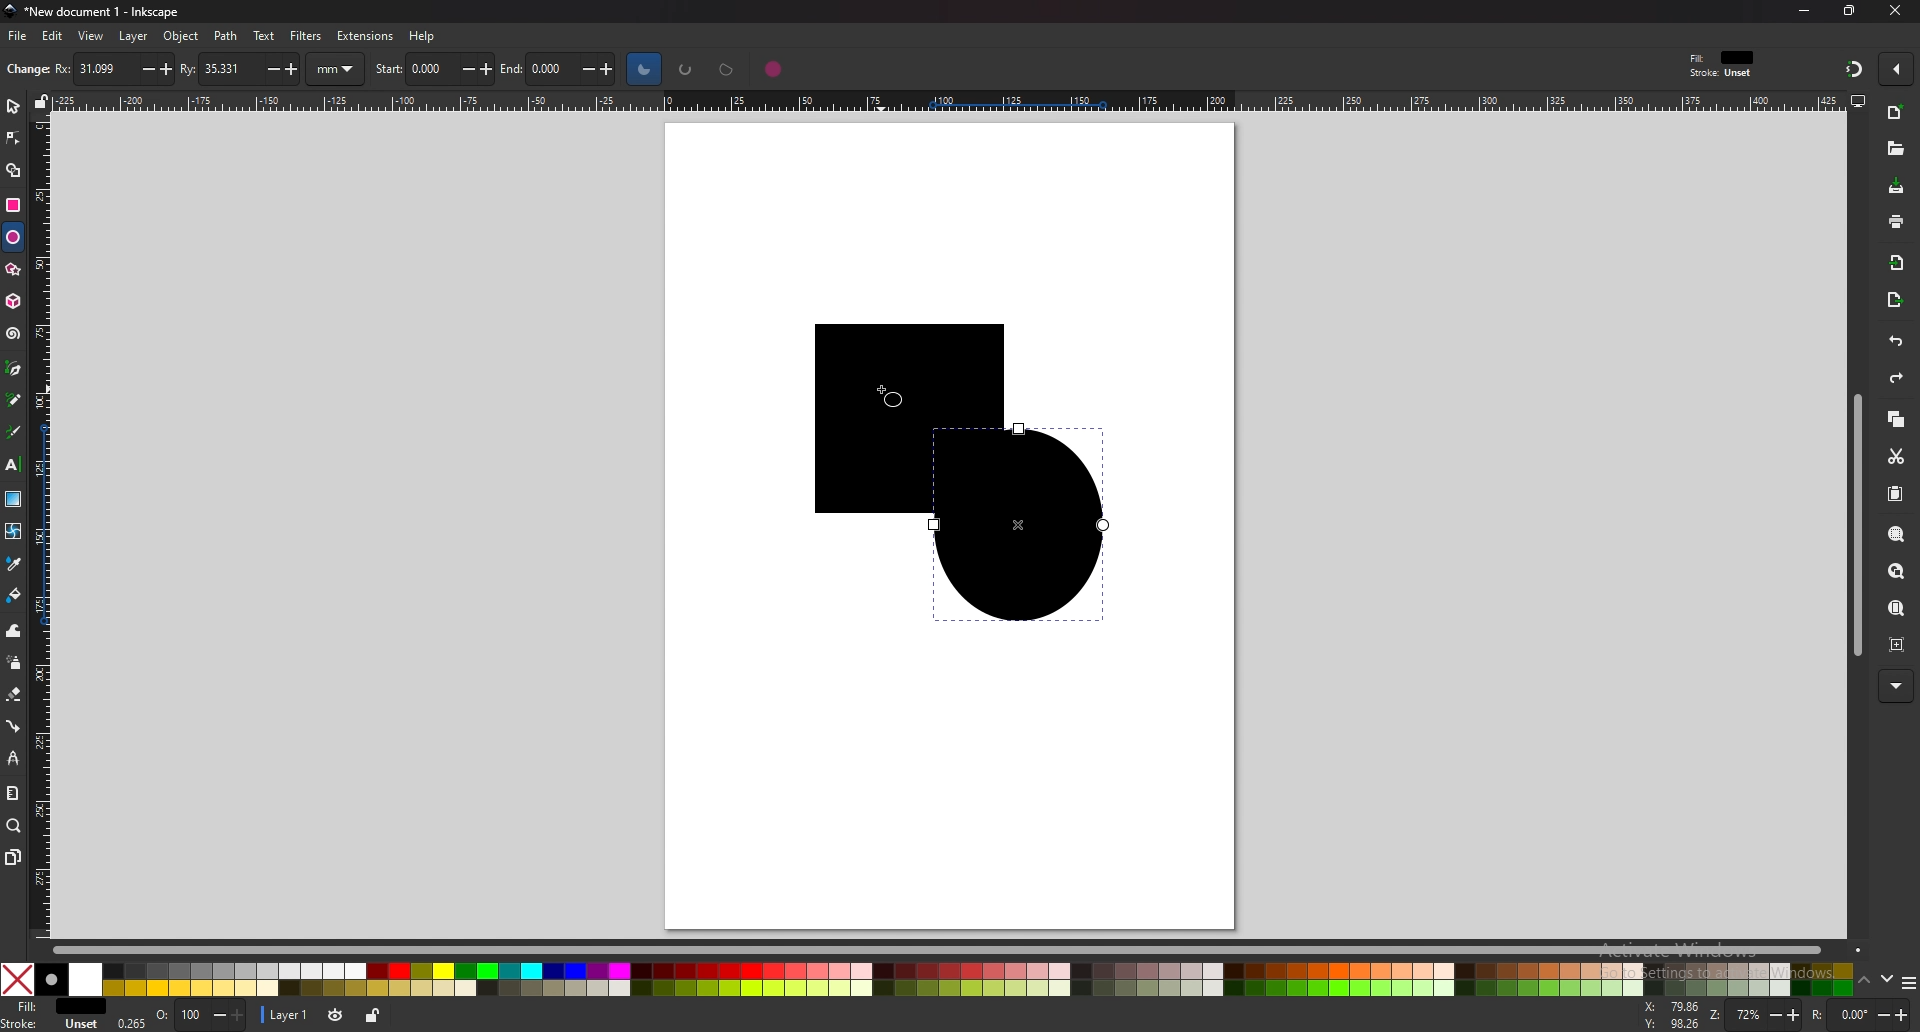  Describe the element at coordinates (1857, 100) in the screenshot. I see `display options` at that location.